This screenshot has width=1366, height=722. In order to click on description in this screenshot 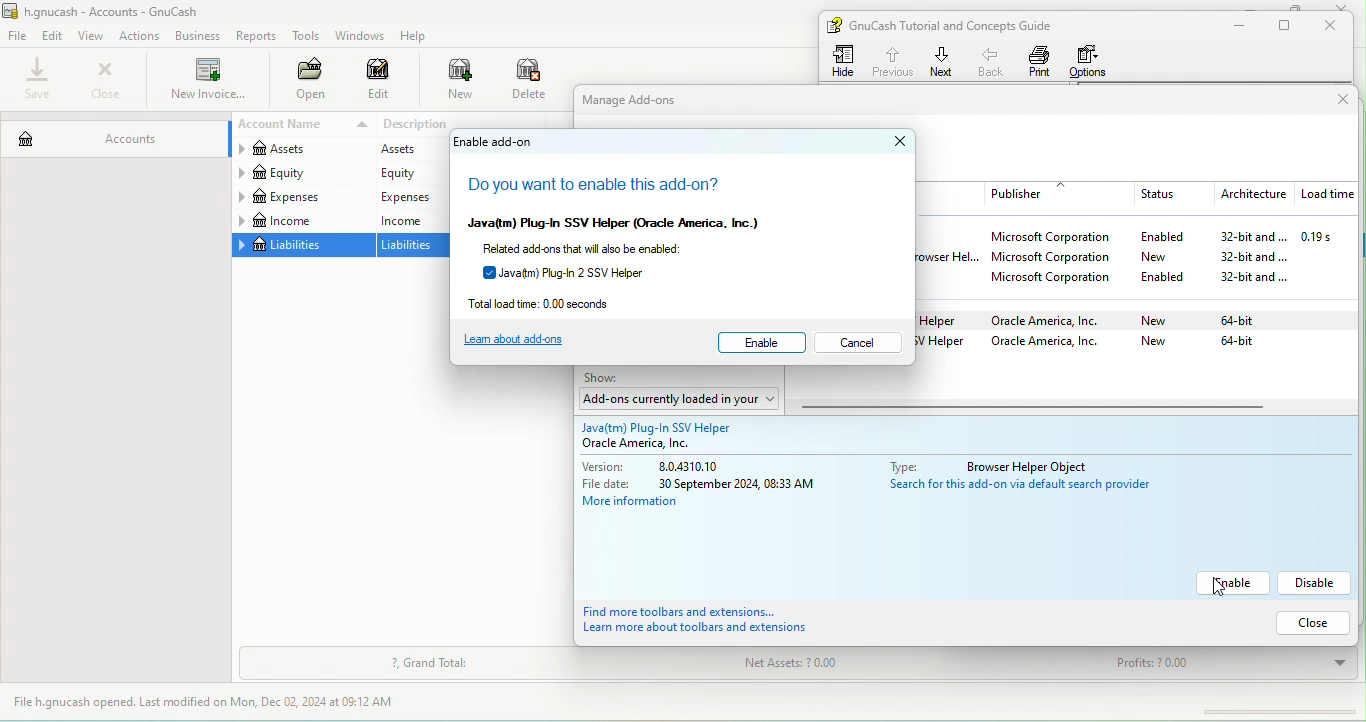, I will do `click(415, 124)`.